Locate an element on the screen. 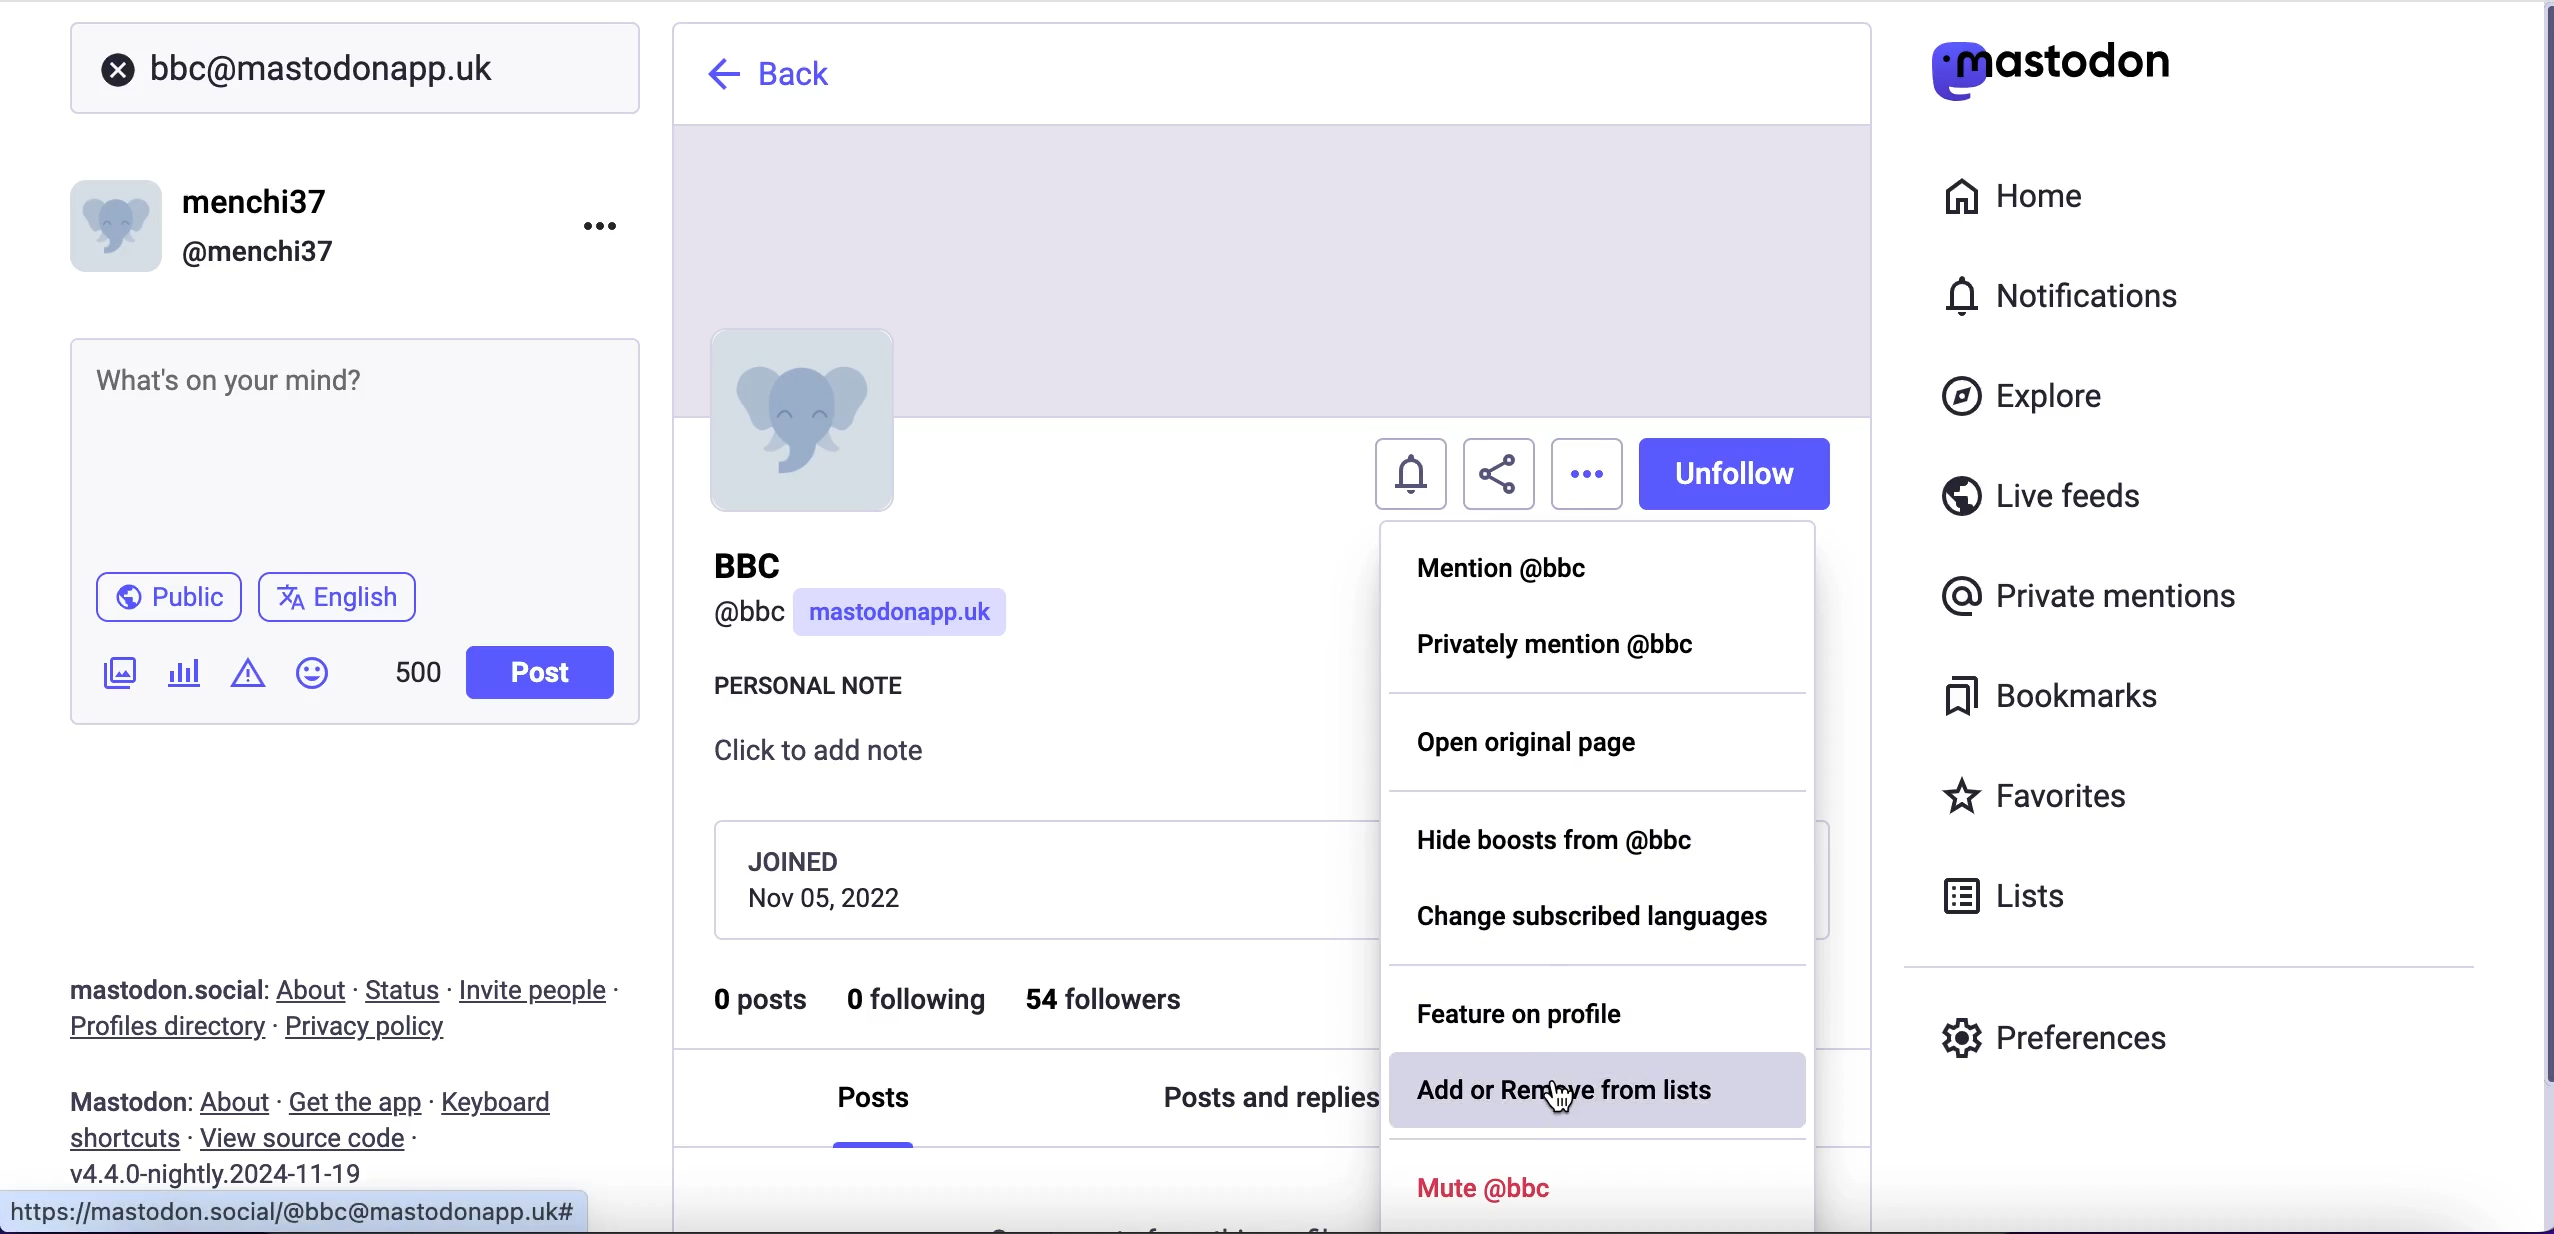 This screenshot has width=2554, height=1234. click to add note is located at coordinates (836, 758).